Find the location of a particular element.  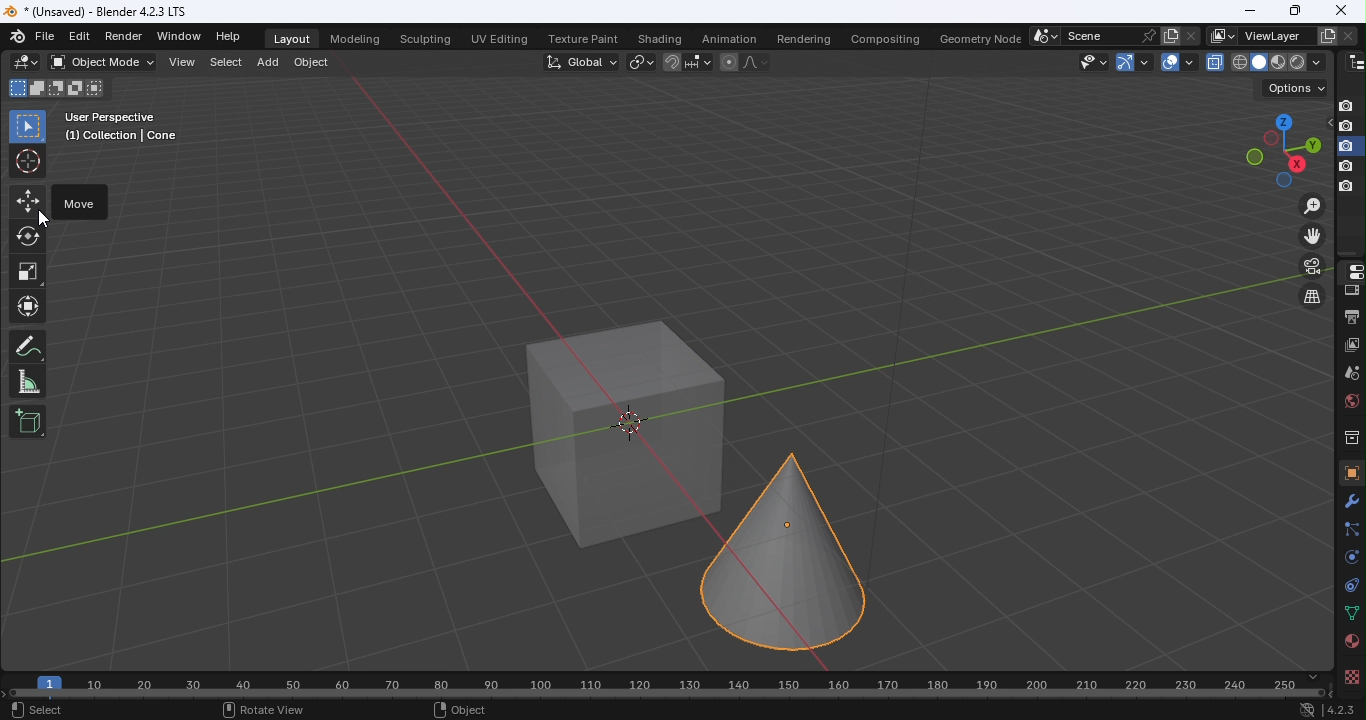

Version is located at coordinates (1342, 711).